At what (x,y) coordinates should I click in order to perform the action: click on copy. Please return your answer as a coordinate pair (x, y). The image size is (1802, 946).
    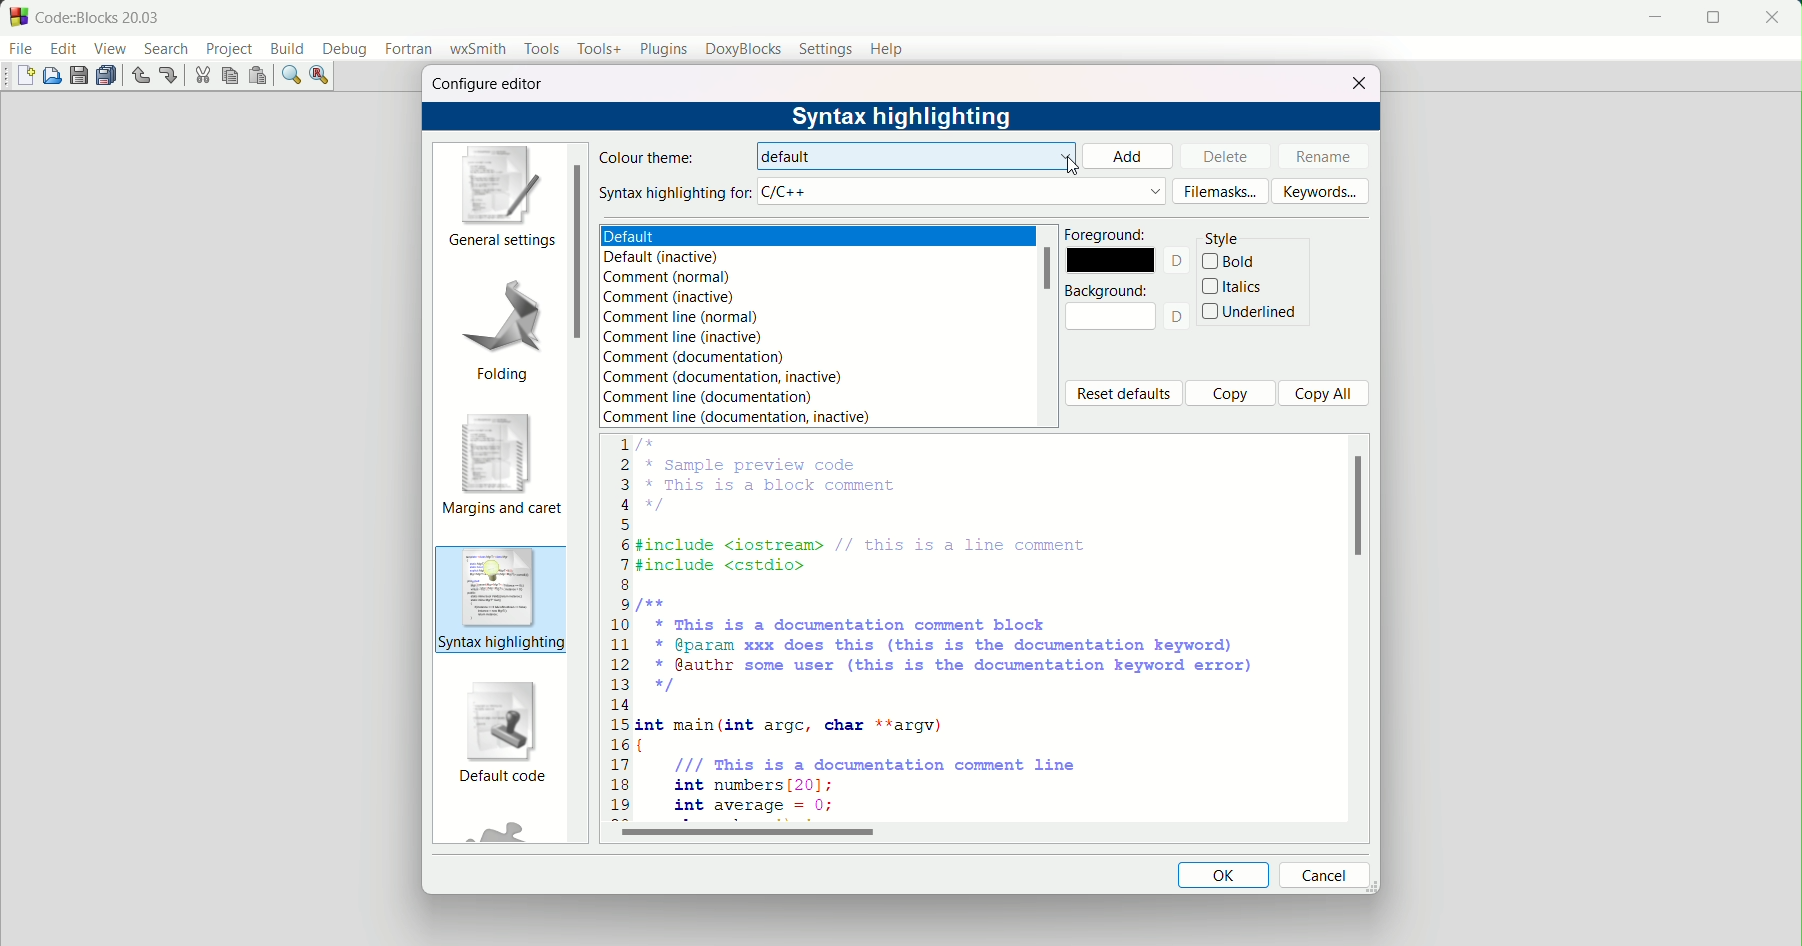
    Looking at the image, I should click on (229, 75).